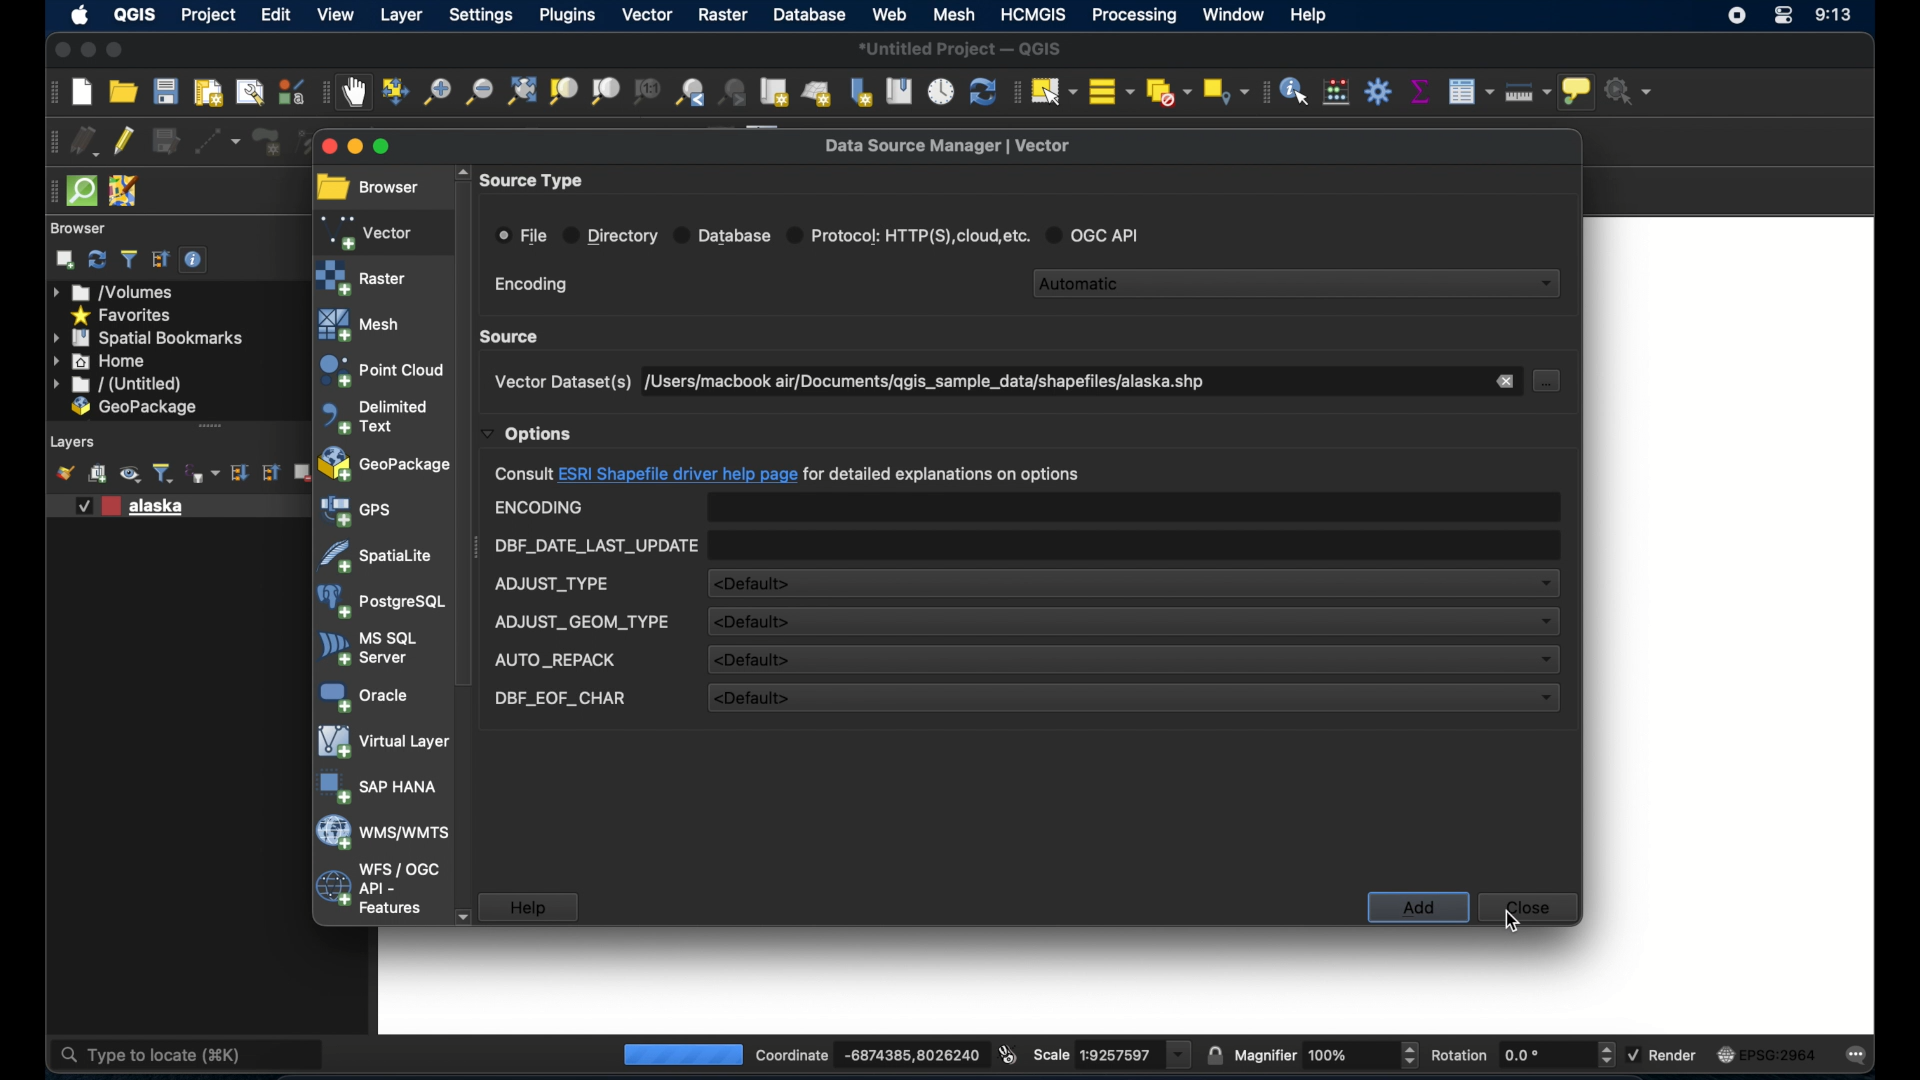 The width and height of the screenshot is (1920, 1080). I want to click on filter legend by expression, so click(208, 476).